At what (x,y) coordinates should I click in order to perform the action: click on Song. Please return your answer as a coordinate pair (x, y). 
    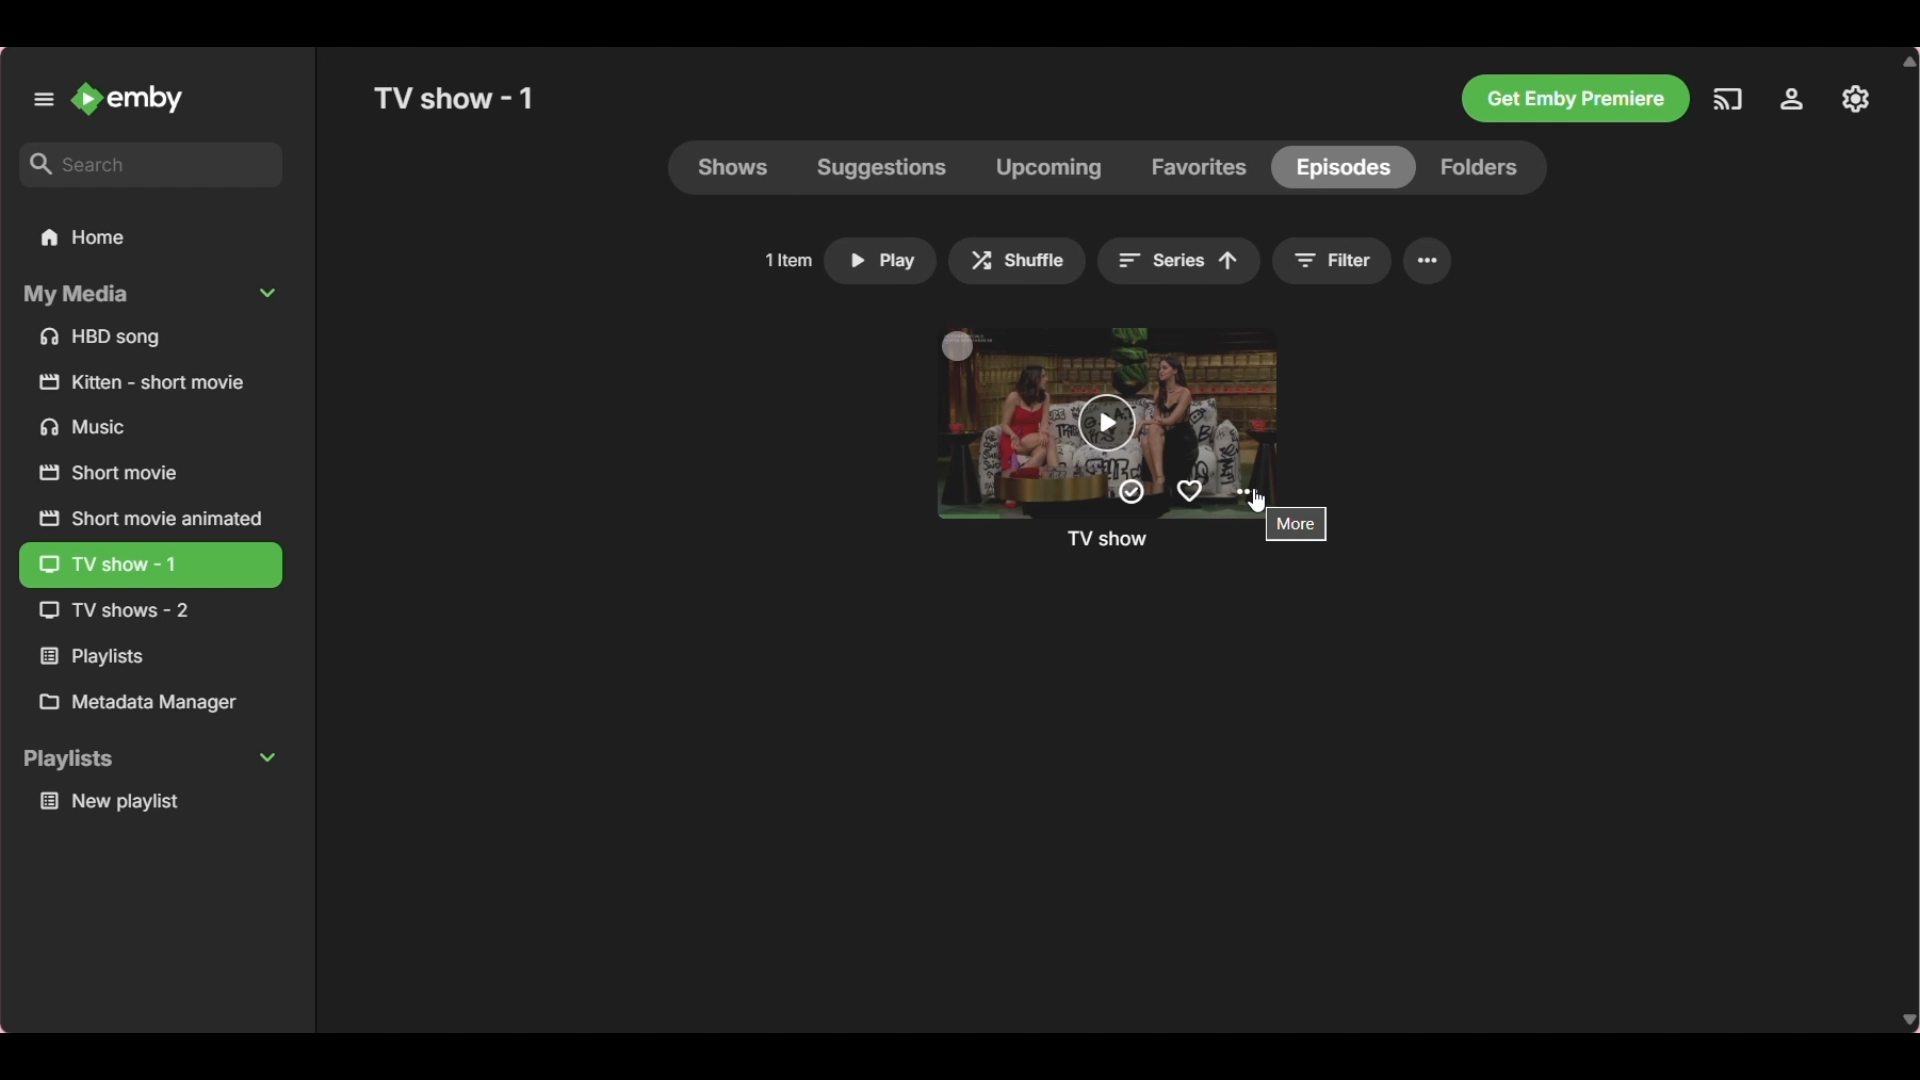
    Looking at the image, I should click on (151, 337).